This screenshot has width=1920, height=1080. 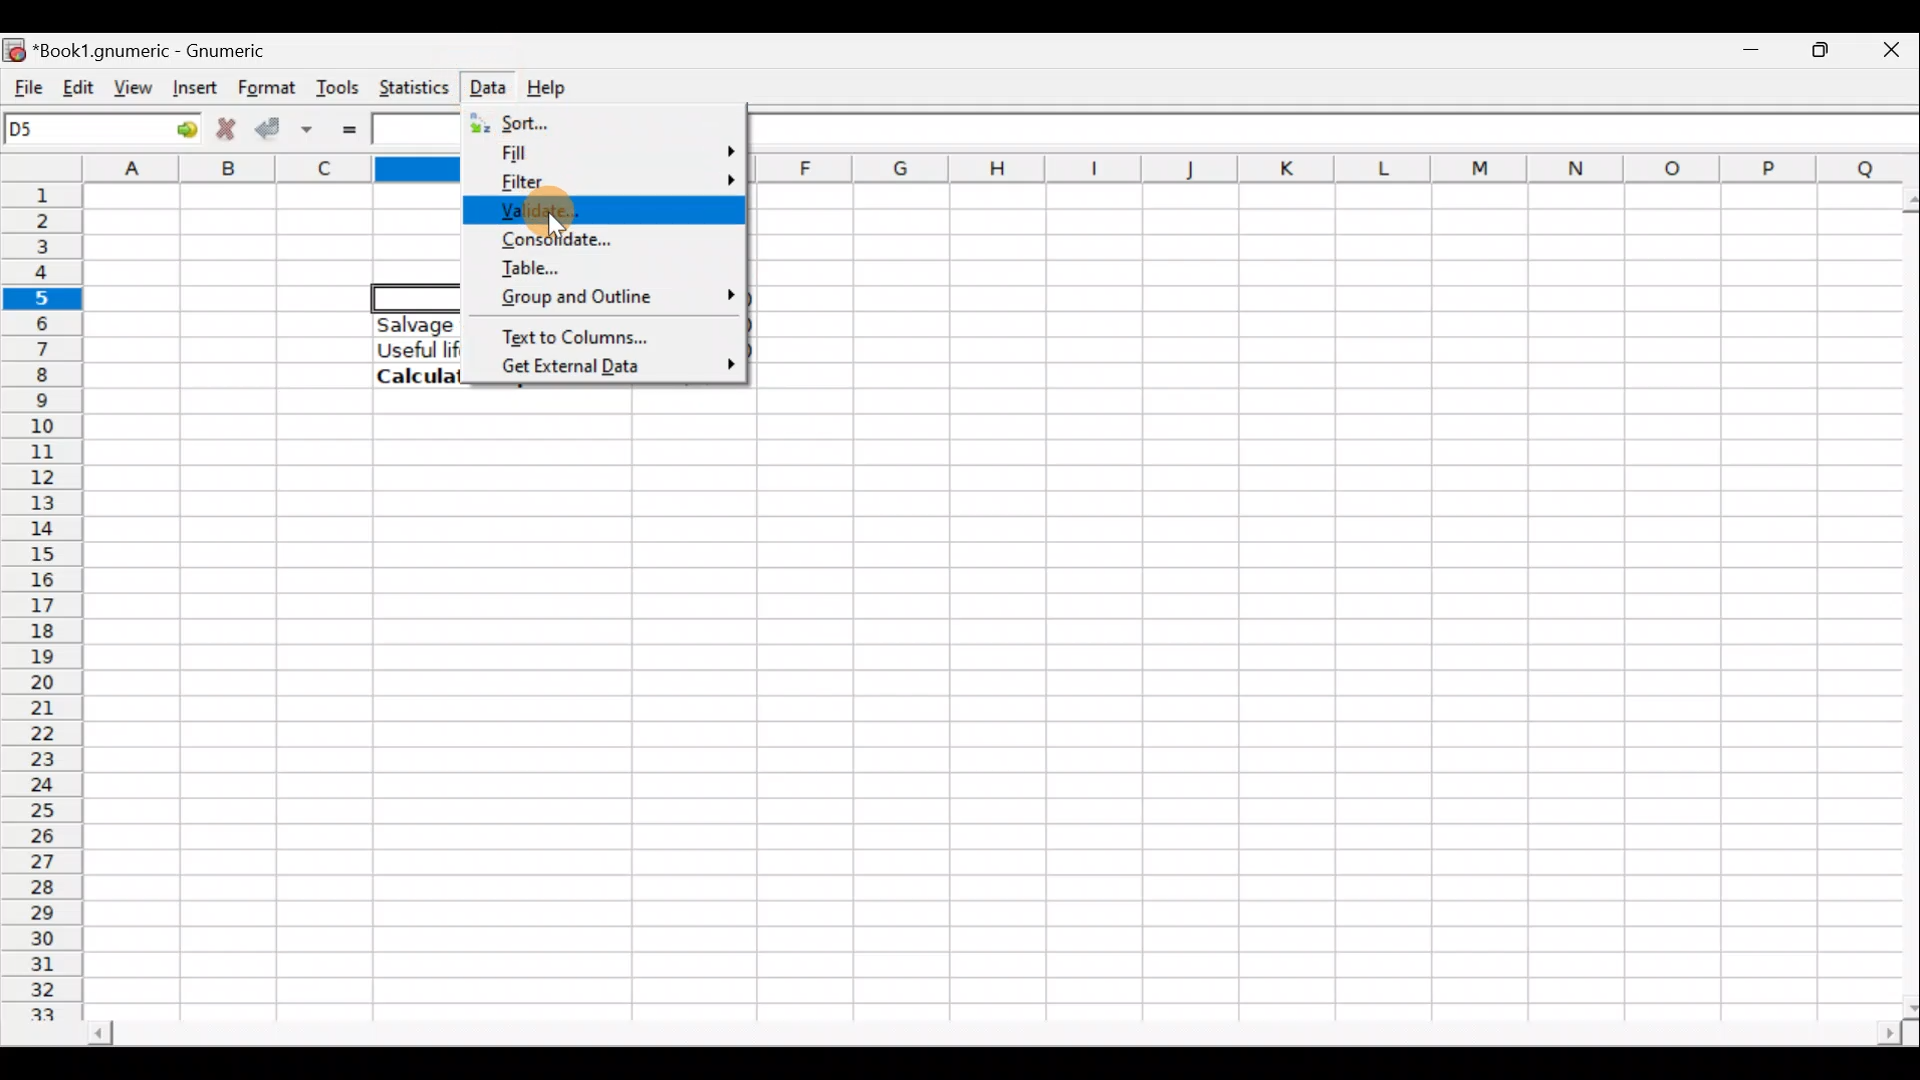 I want to click on Formula bar, so click(x=1338, y=132).